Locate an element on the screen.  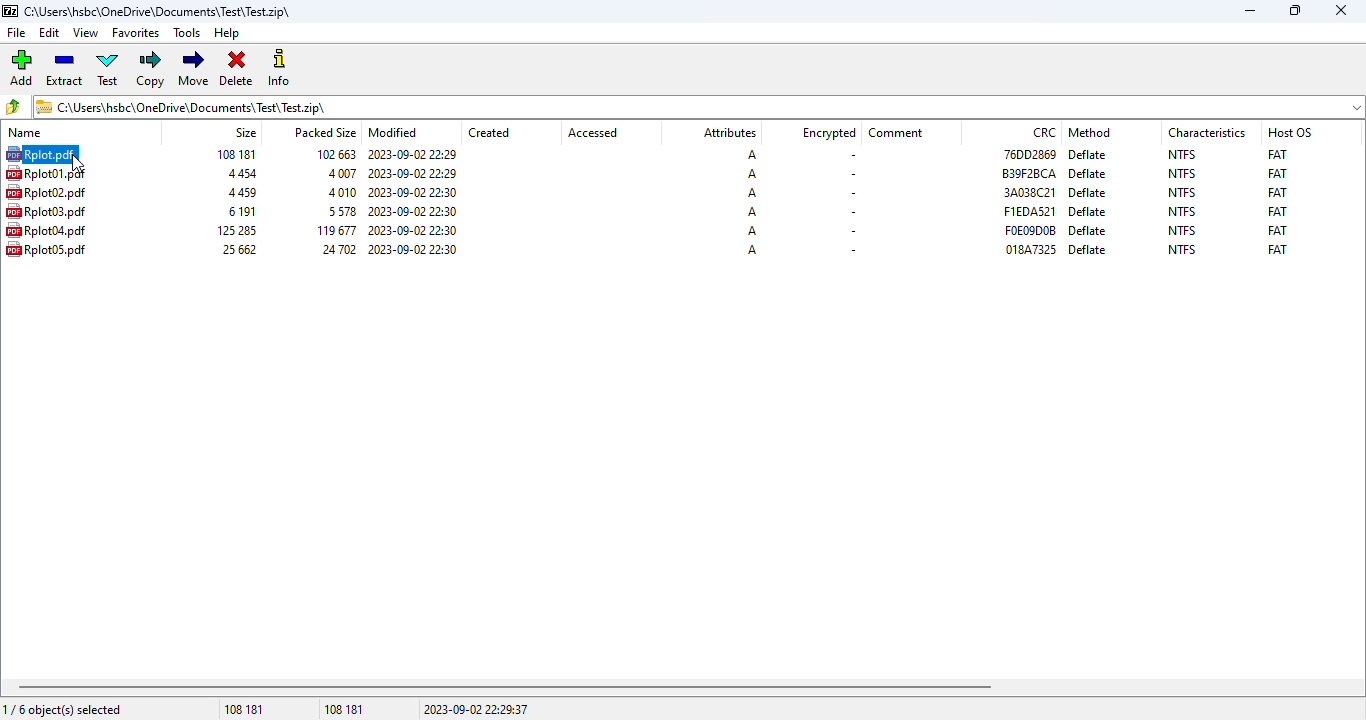
file is located at coordinates (18, 33).